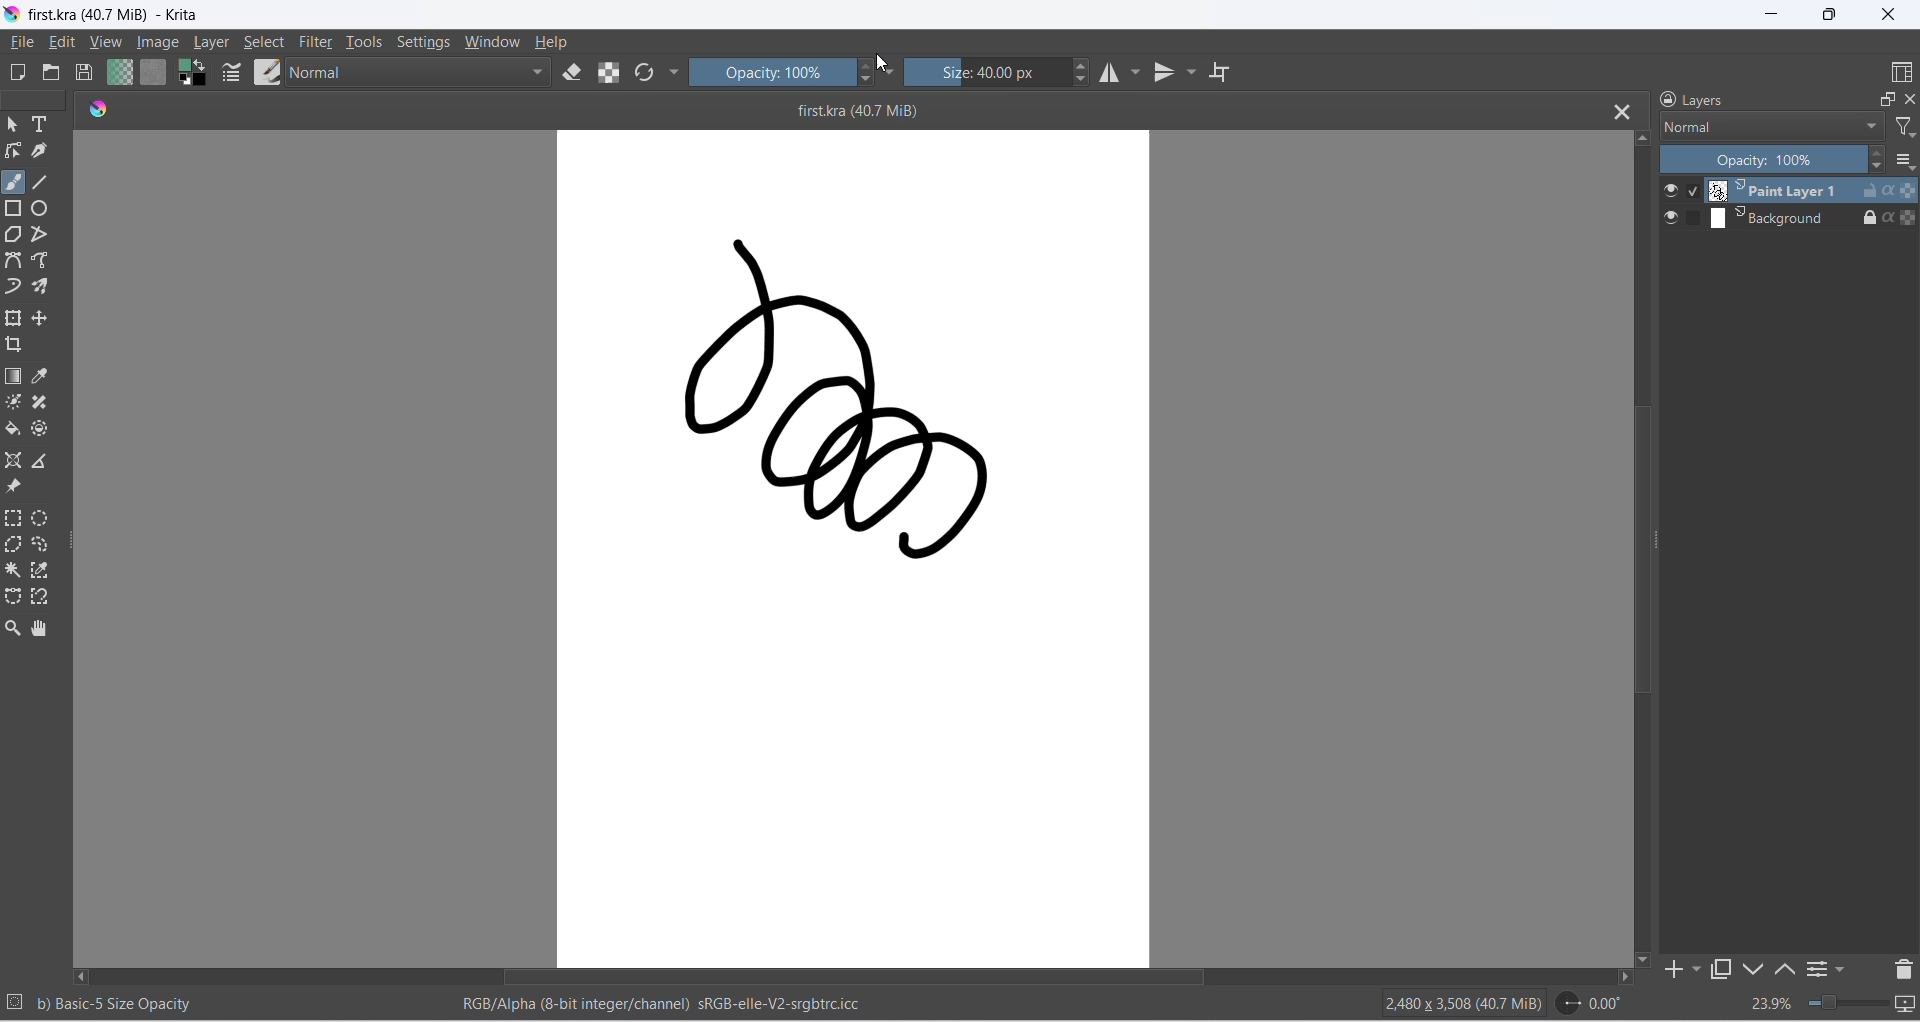 The width and height of the screenshot is (1920, 1022). I want to click on Lock layer, so click(1863, 219).